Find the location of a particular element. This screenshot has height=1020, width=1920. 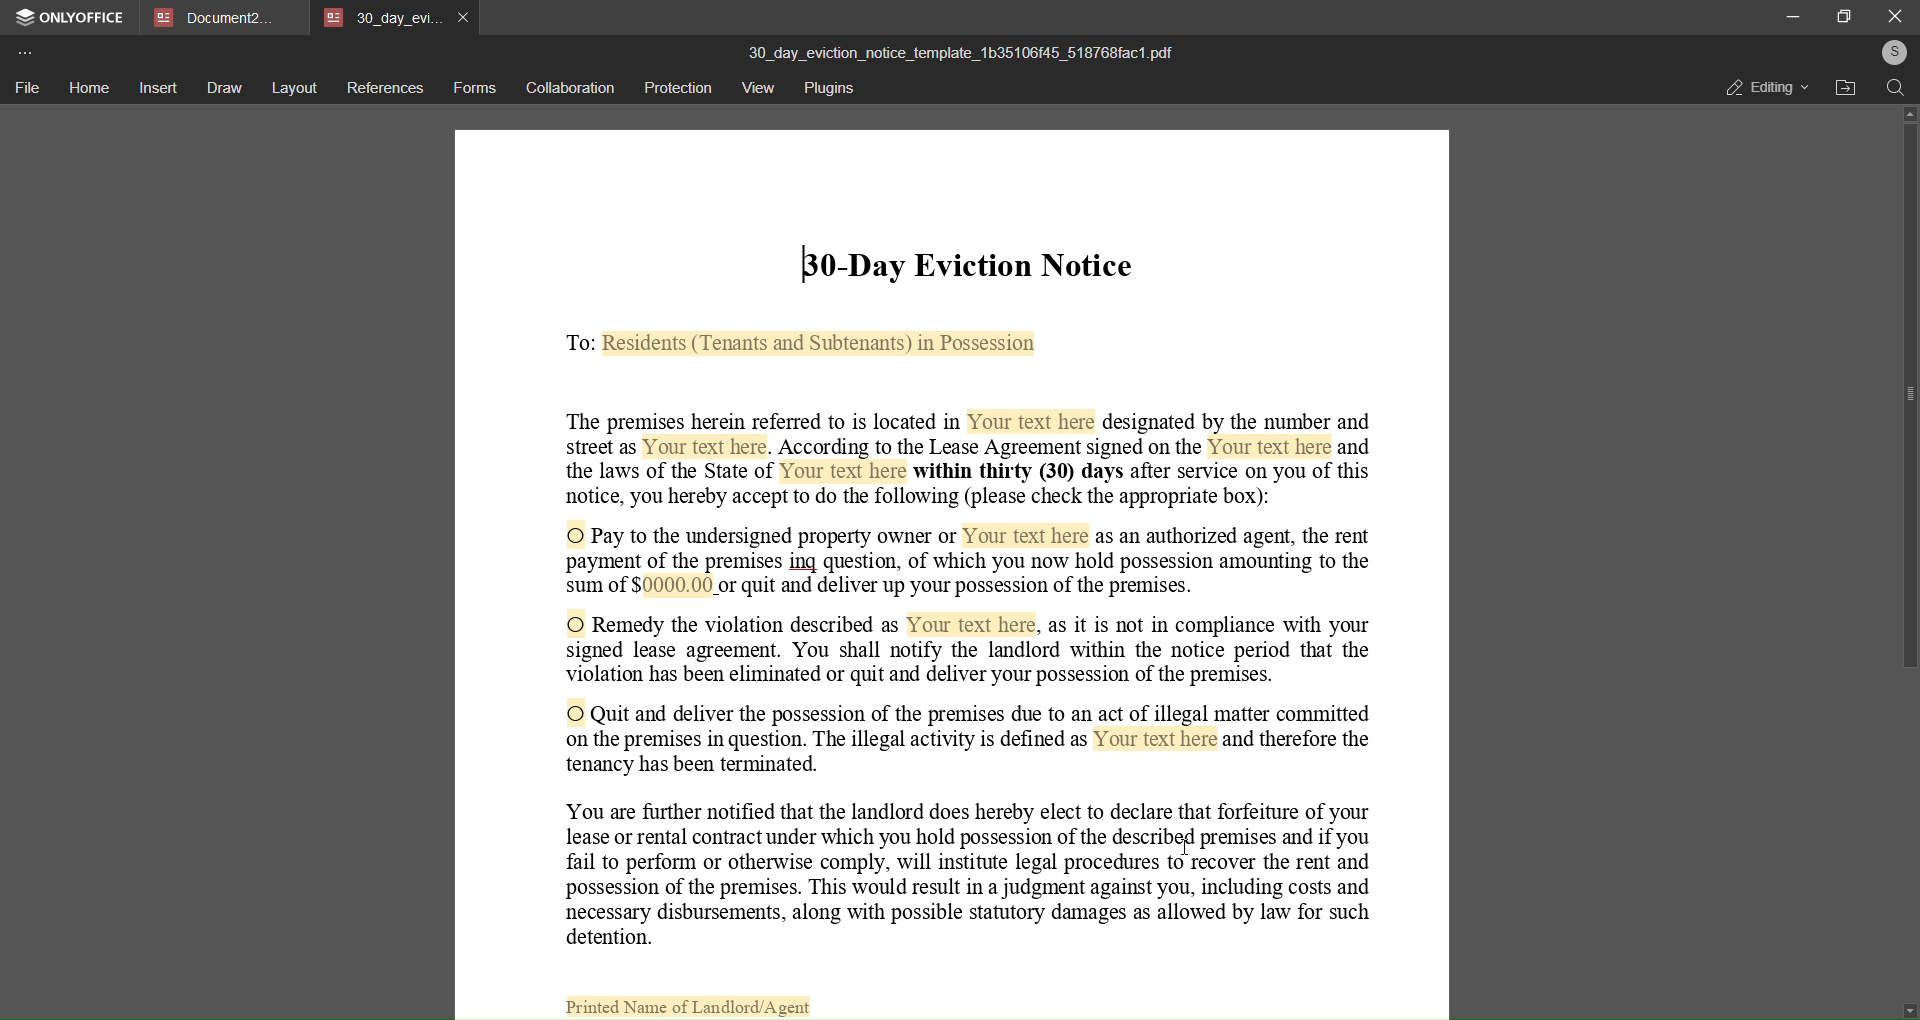

editing is located at coordinates (1766, 87).